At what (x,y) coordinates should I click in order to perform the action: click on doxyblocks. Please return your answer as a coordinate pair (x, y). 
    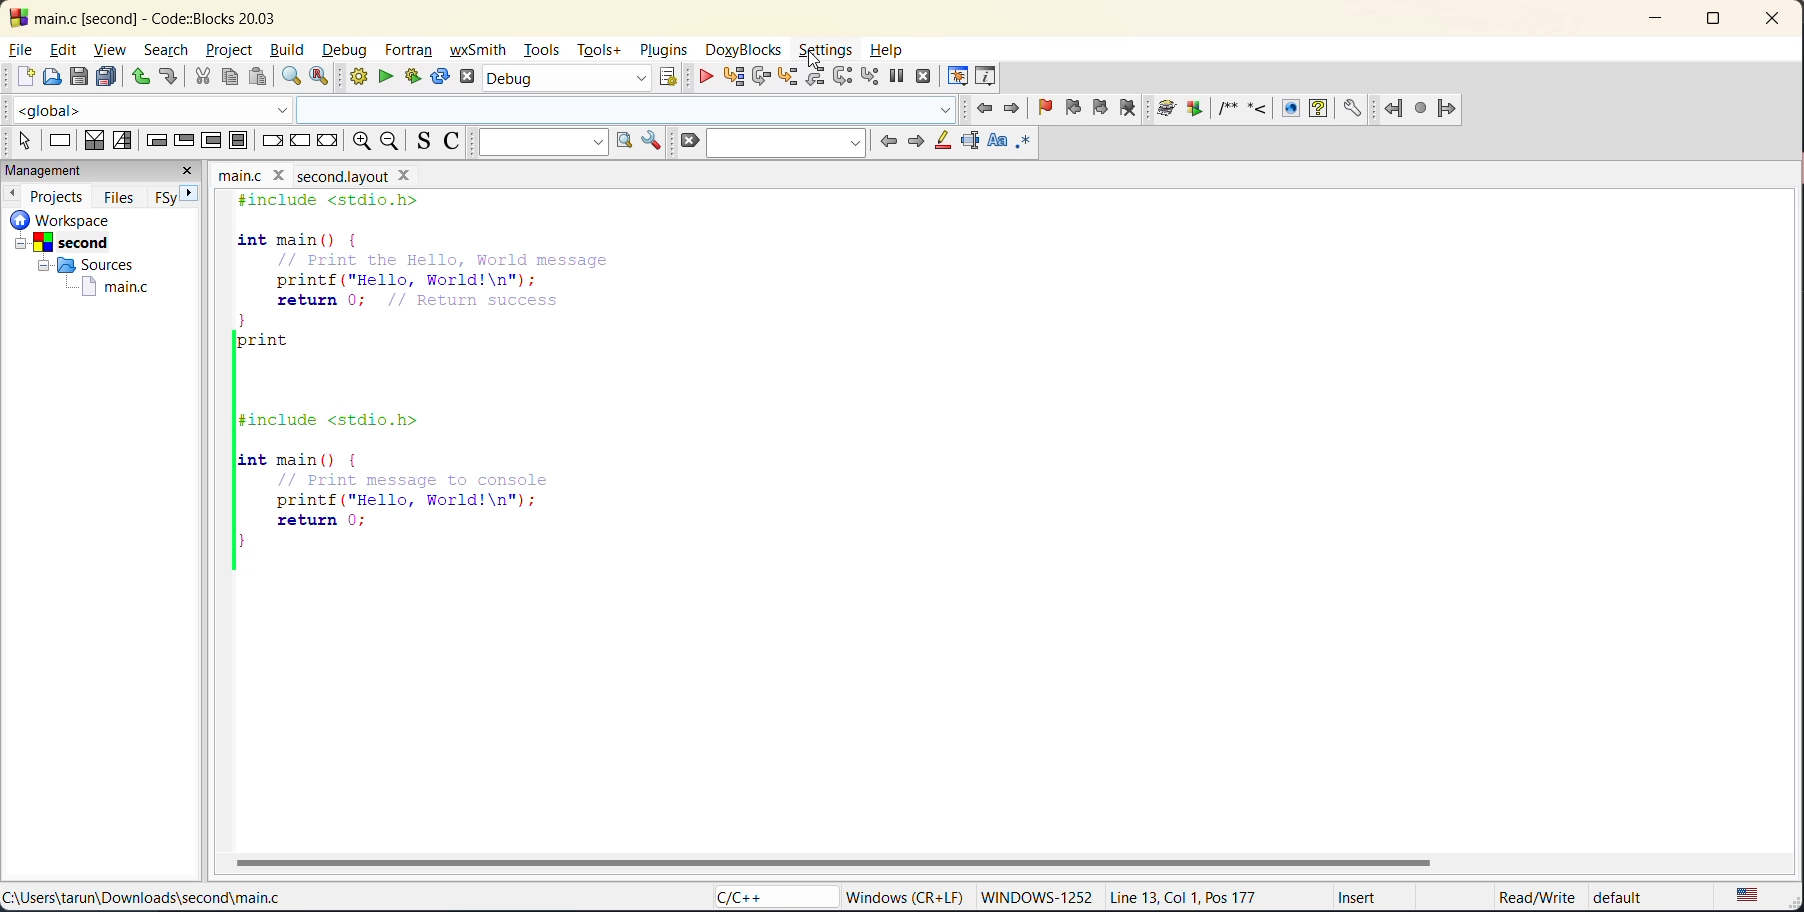
    Looking at the image, I should click on (744, 51).